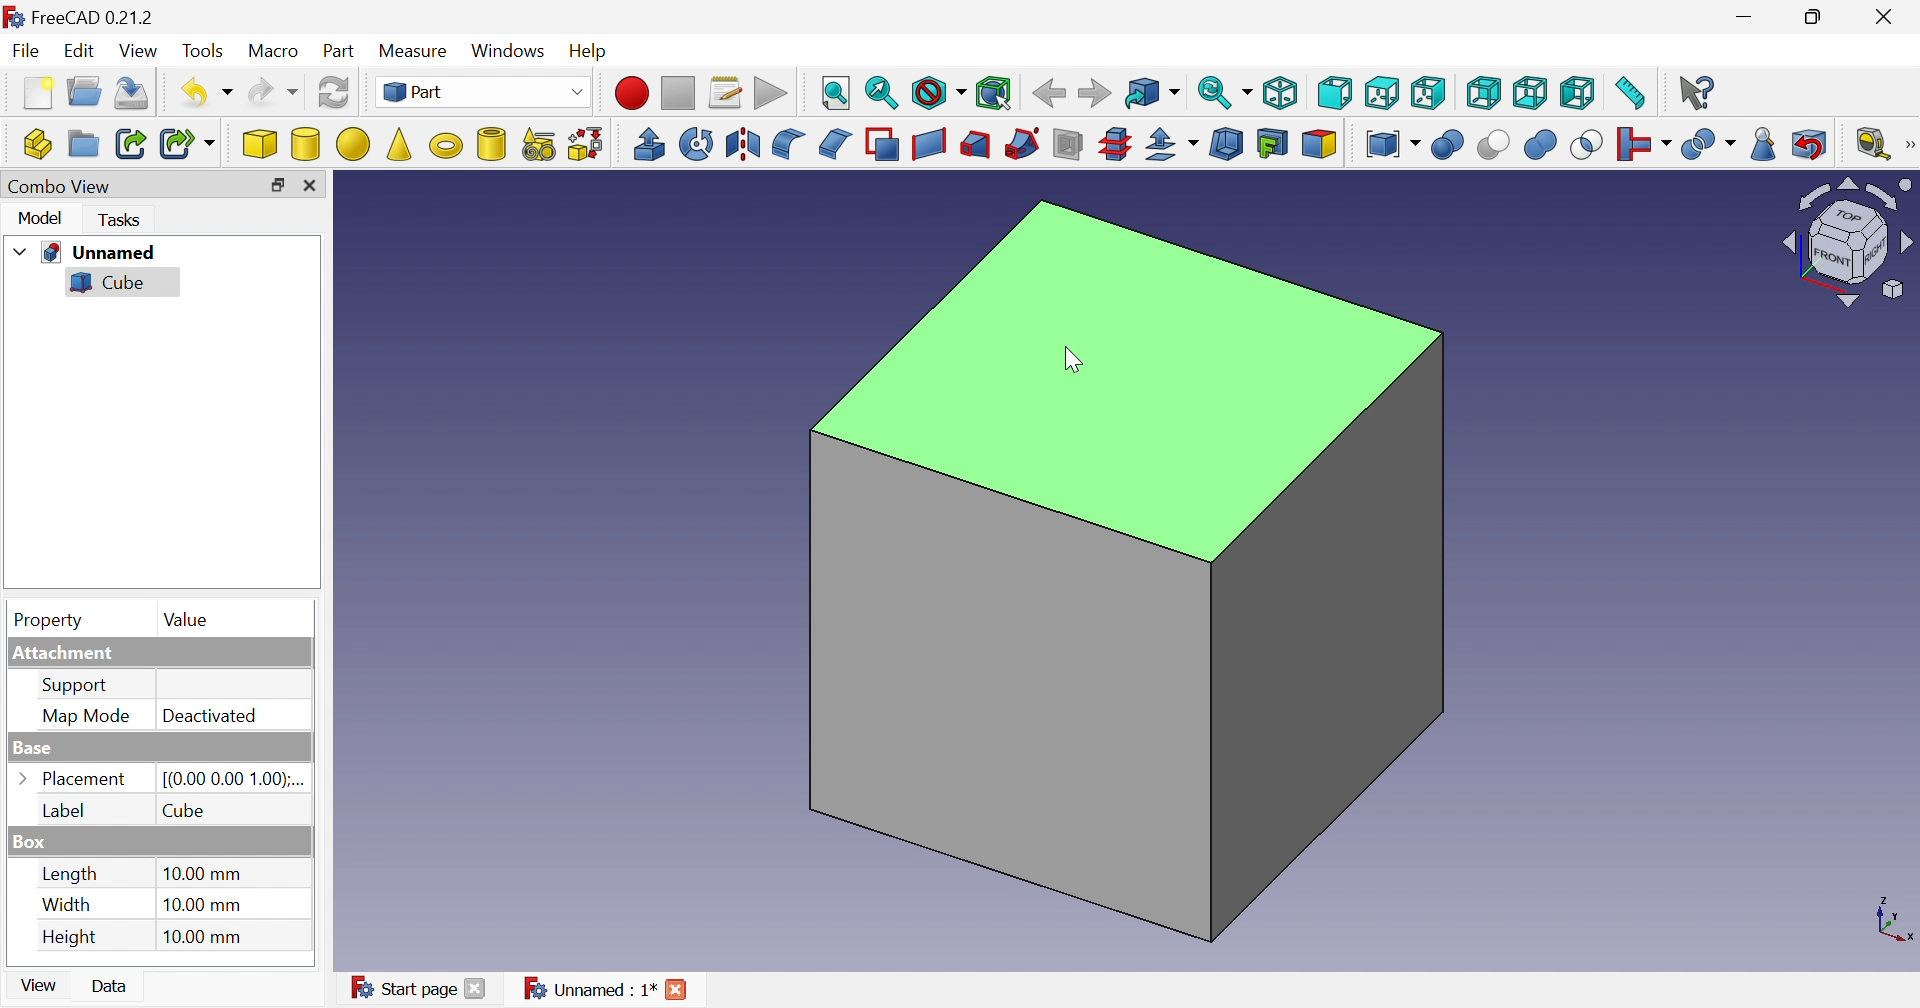 The width and height of the screenshot is (1920, 1008). What do you see at coordinates (1153, 91) in the screenshot?
I see `Got to linked object` at bounding box center [1153, 91].